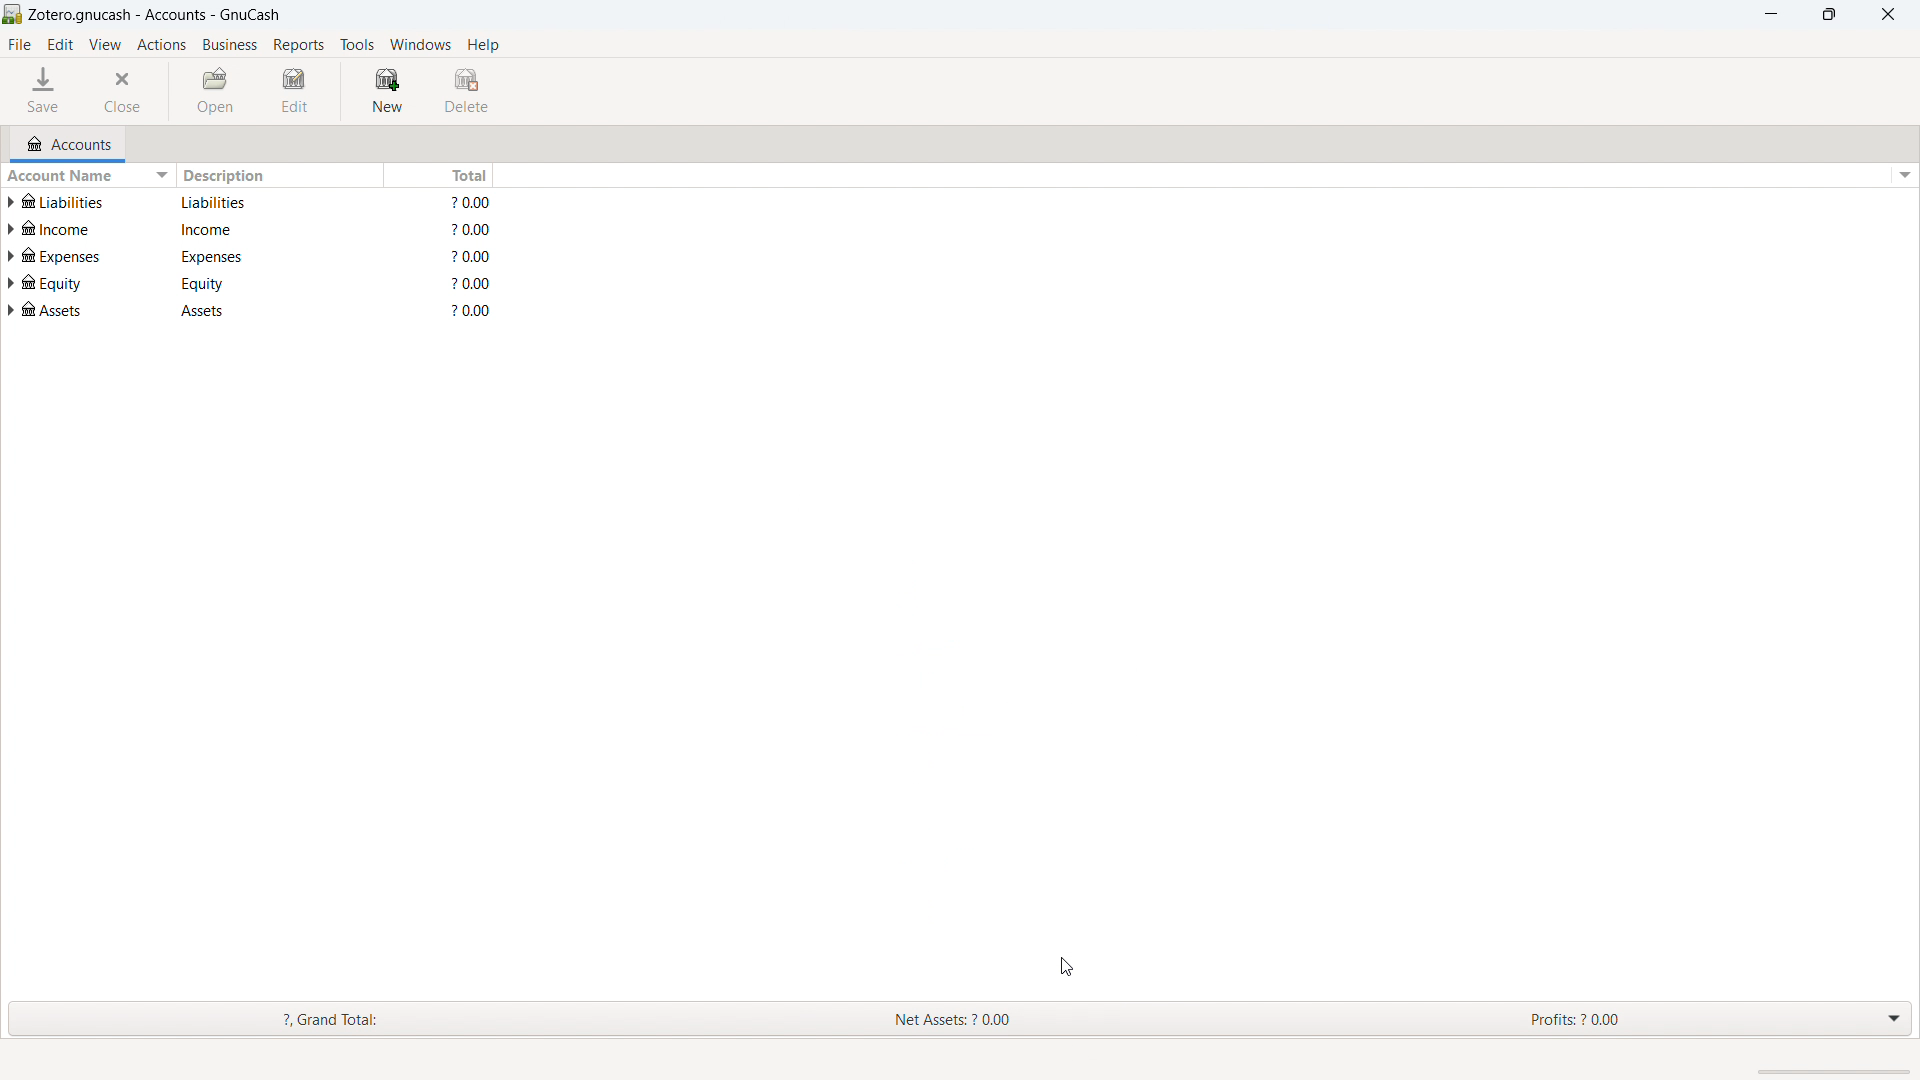  What do you see at coordinates (297, 90) in the screenshot?
I see `edit` at bounding box center [297, 90].